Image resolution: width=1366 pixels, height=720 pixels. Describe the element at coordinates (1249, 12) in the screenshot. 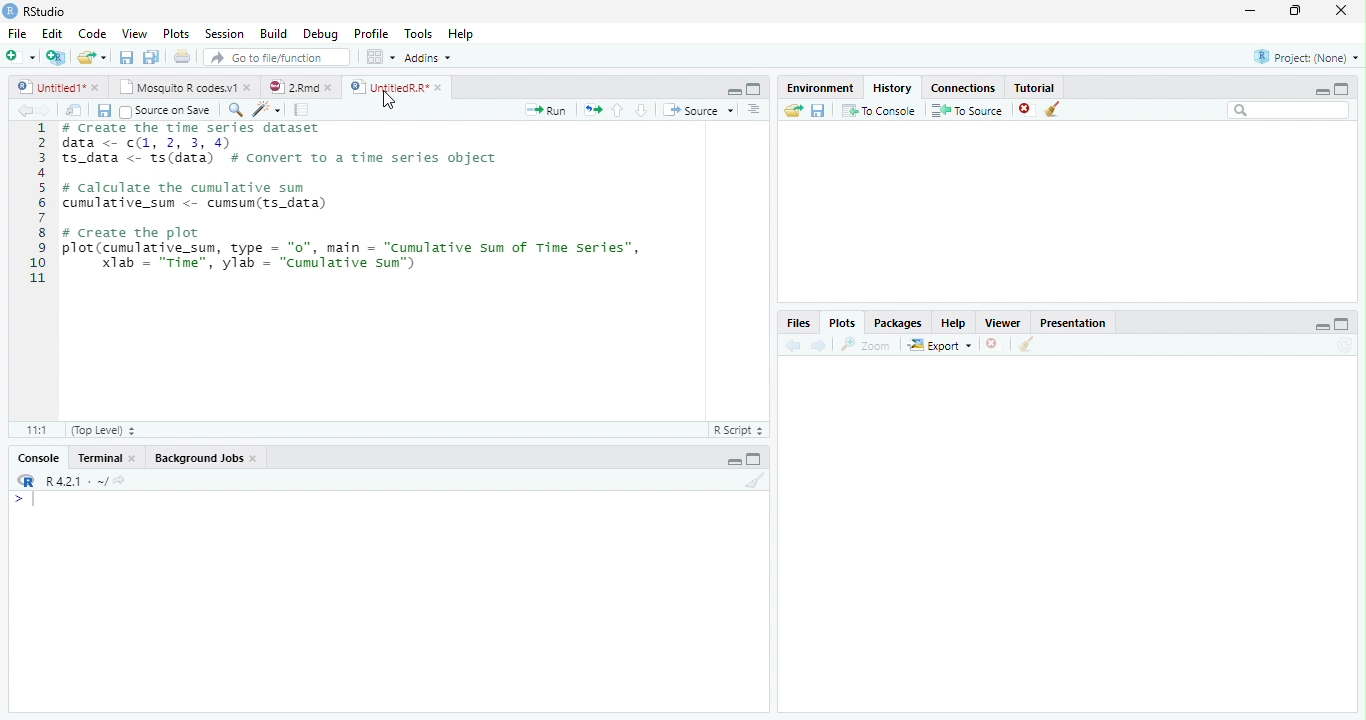

I see `minimize` at that location.